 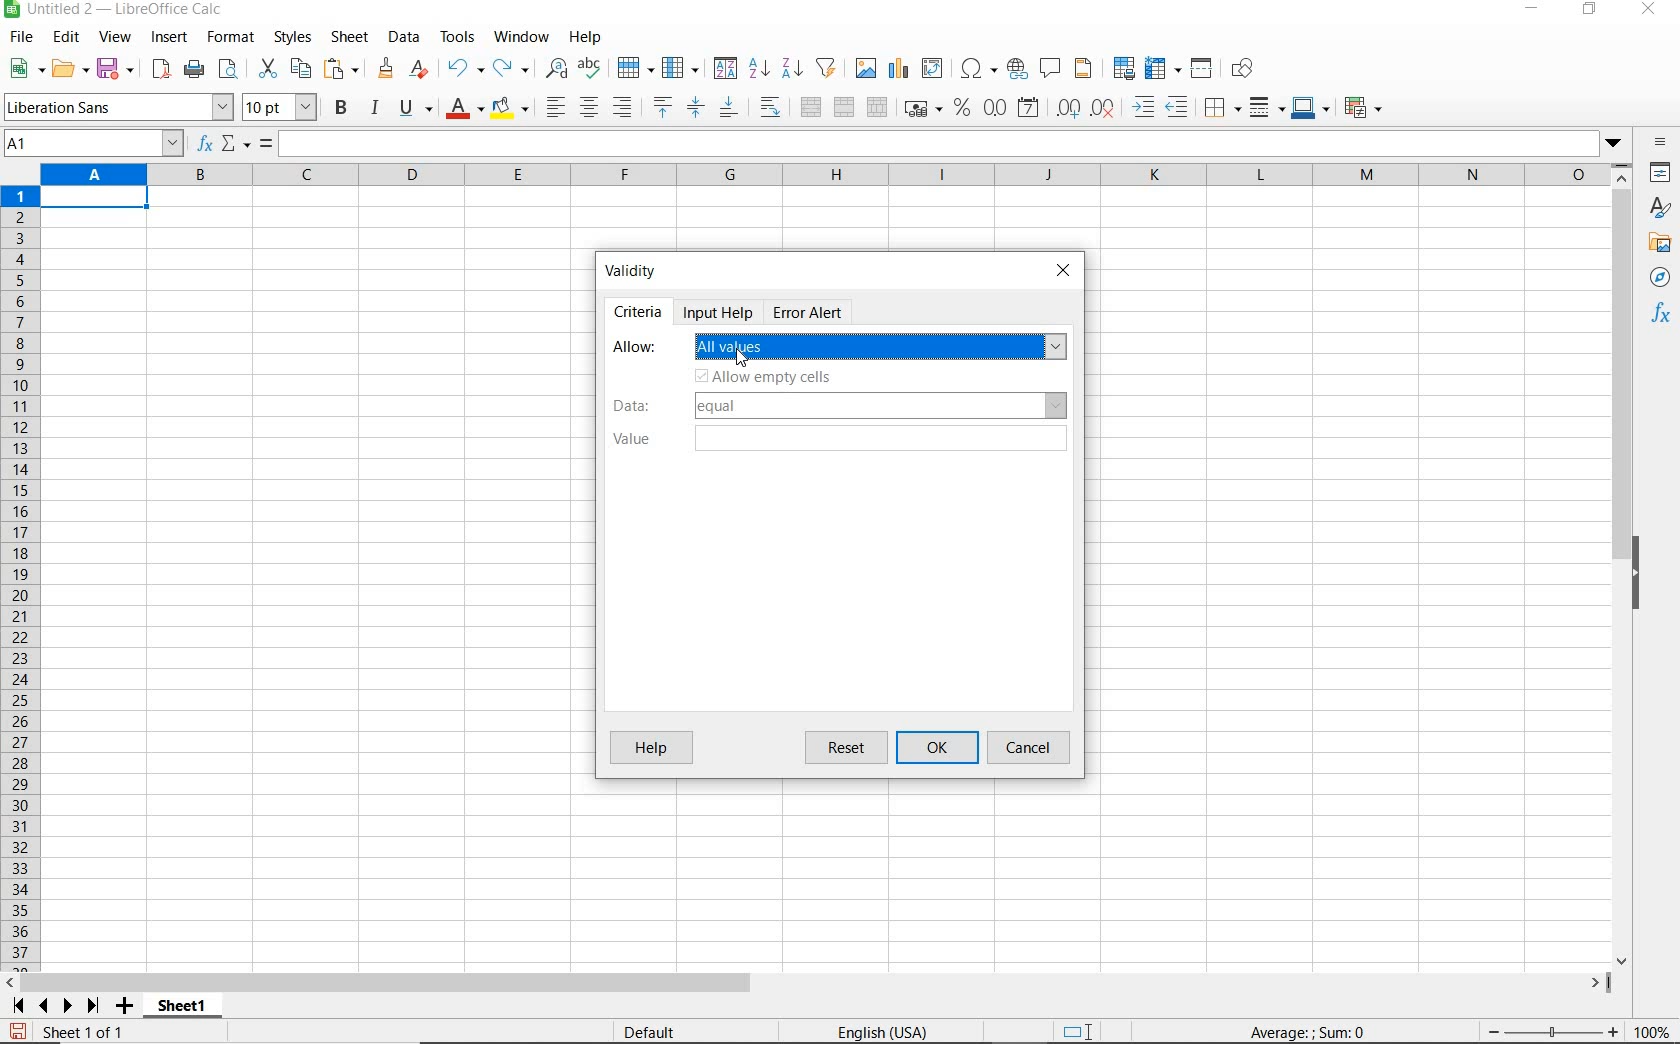 What do you see at coordinates (228, 37) in the screenshot?
I see `format` at bounding box center [228, 37].